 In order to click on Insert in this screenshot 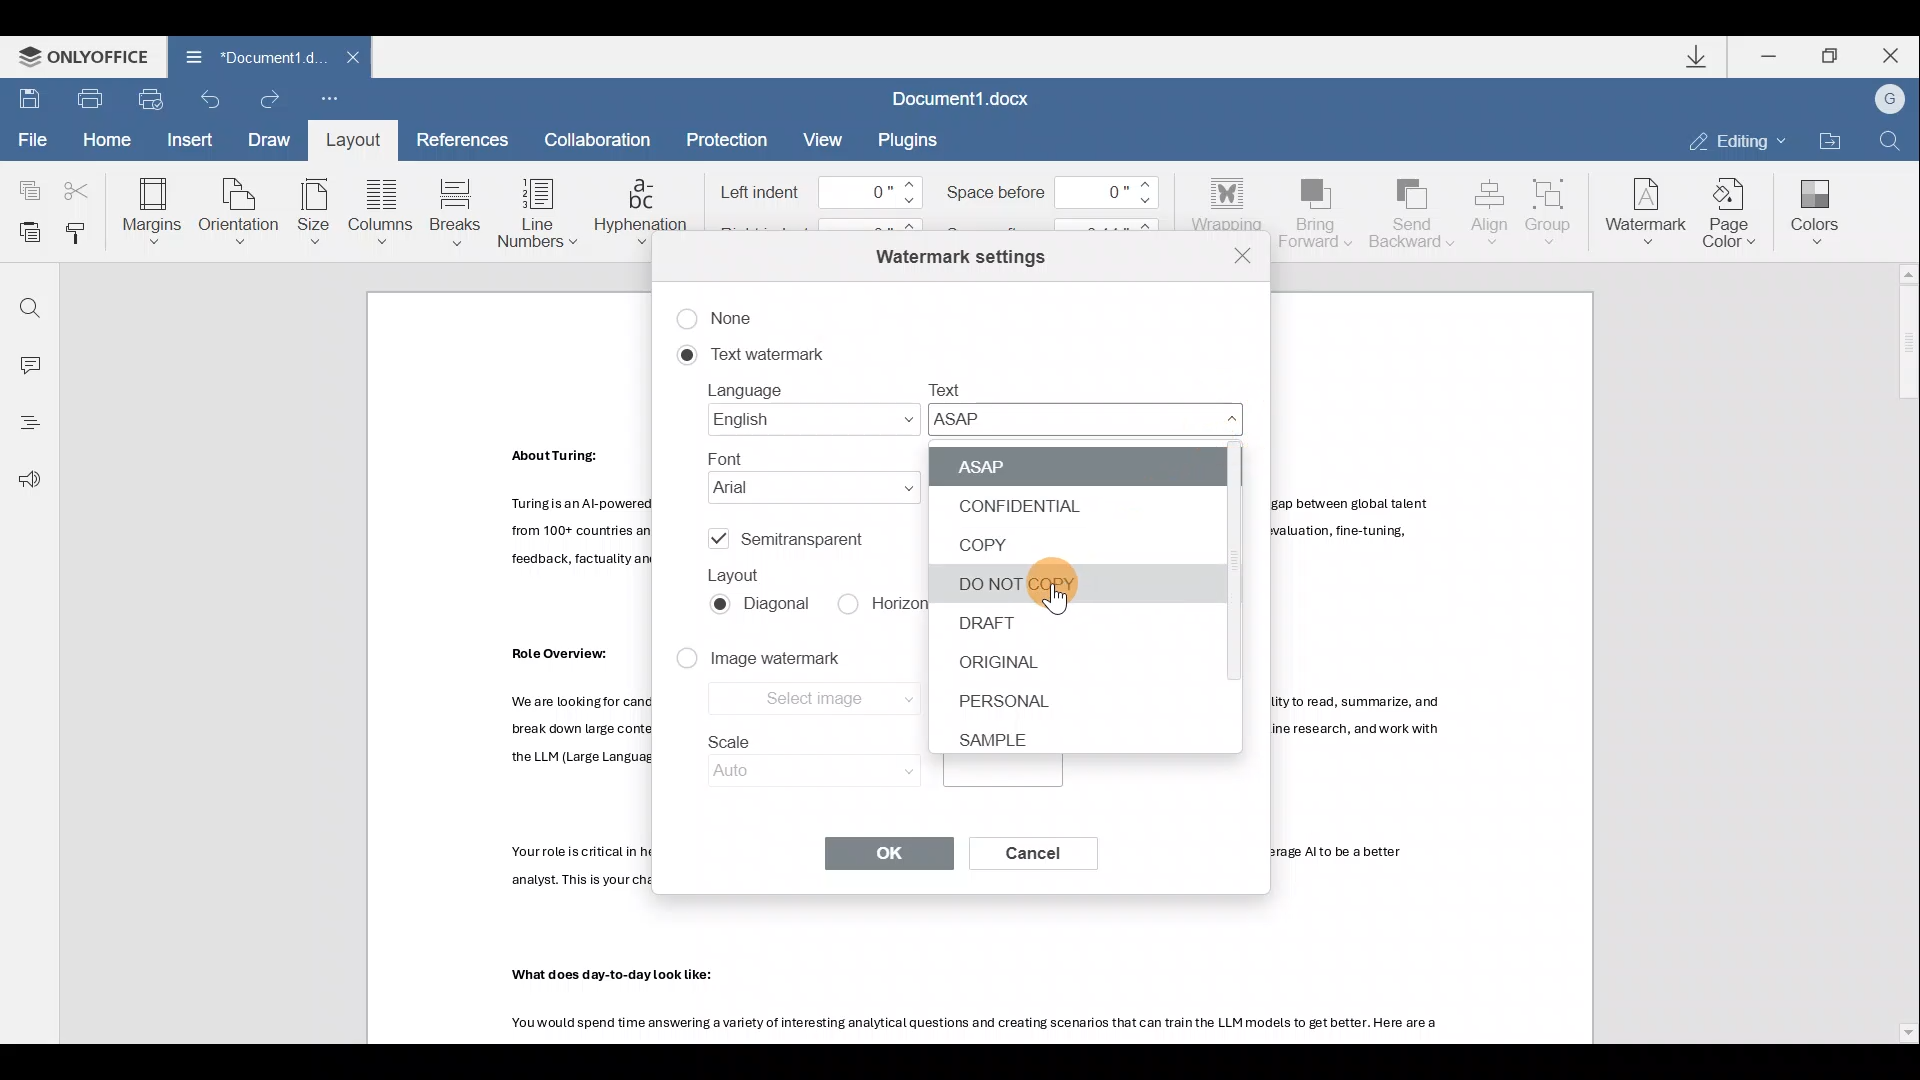, I will do `click(193, 143)`.